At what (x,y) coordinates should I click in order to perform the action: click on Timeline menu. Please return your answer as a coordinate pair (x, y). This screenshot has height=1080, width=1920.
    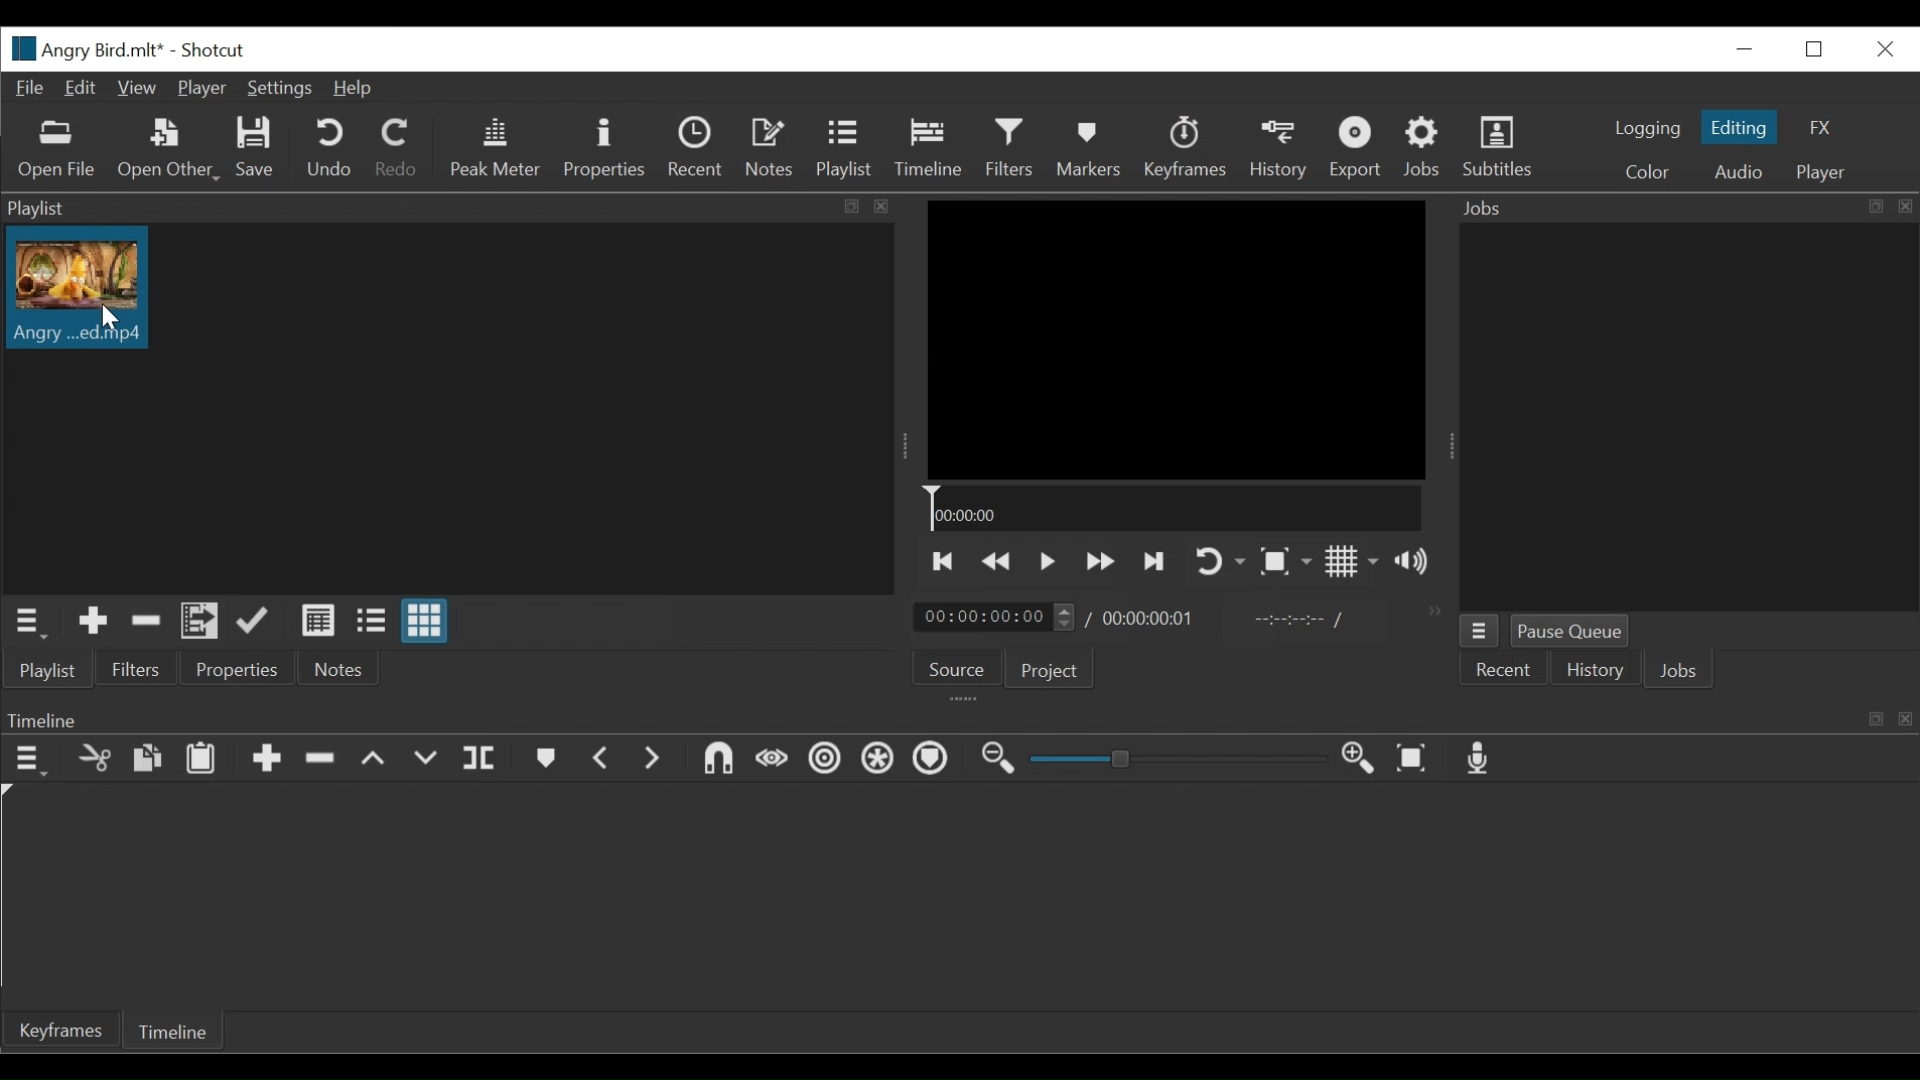
    Looking at the image, I should click on (26, 758).